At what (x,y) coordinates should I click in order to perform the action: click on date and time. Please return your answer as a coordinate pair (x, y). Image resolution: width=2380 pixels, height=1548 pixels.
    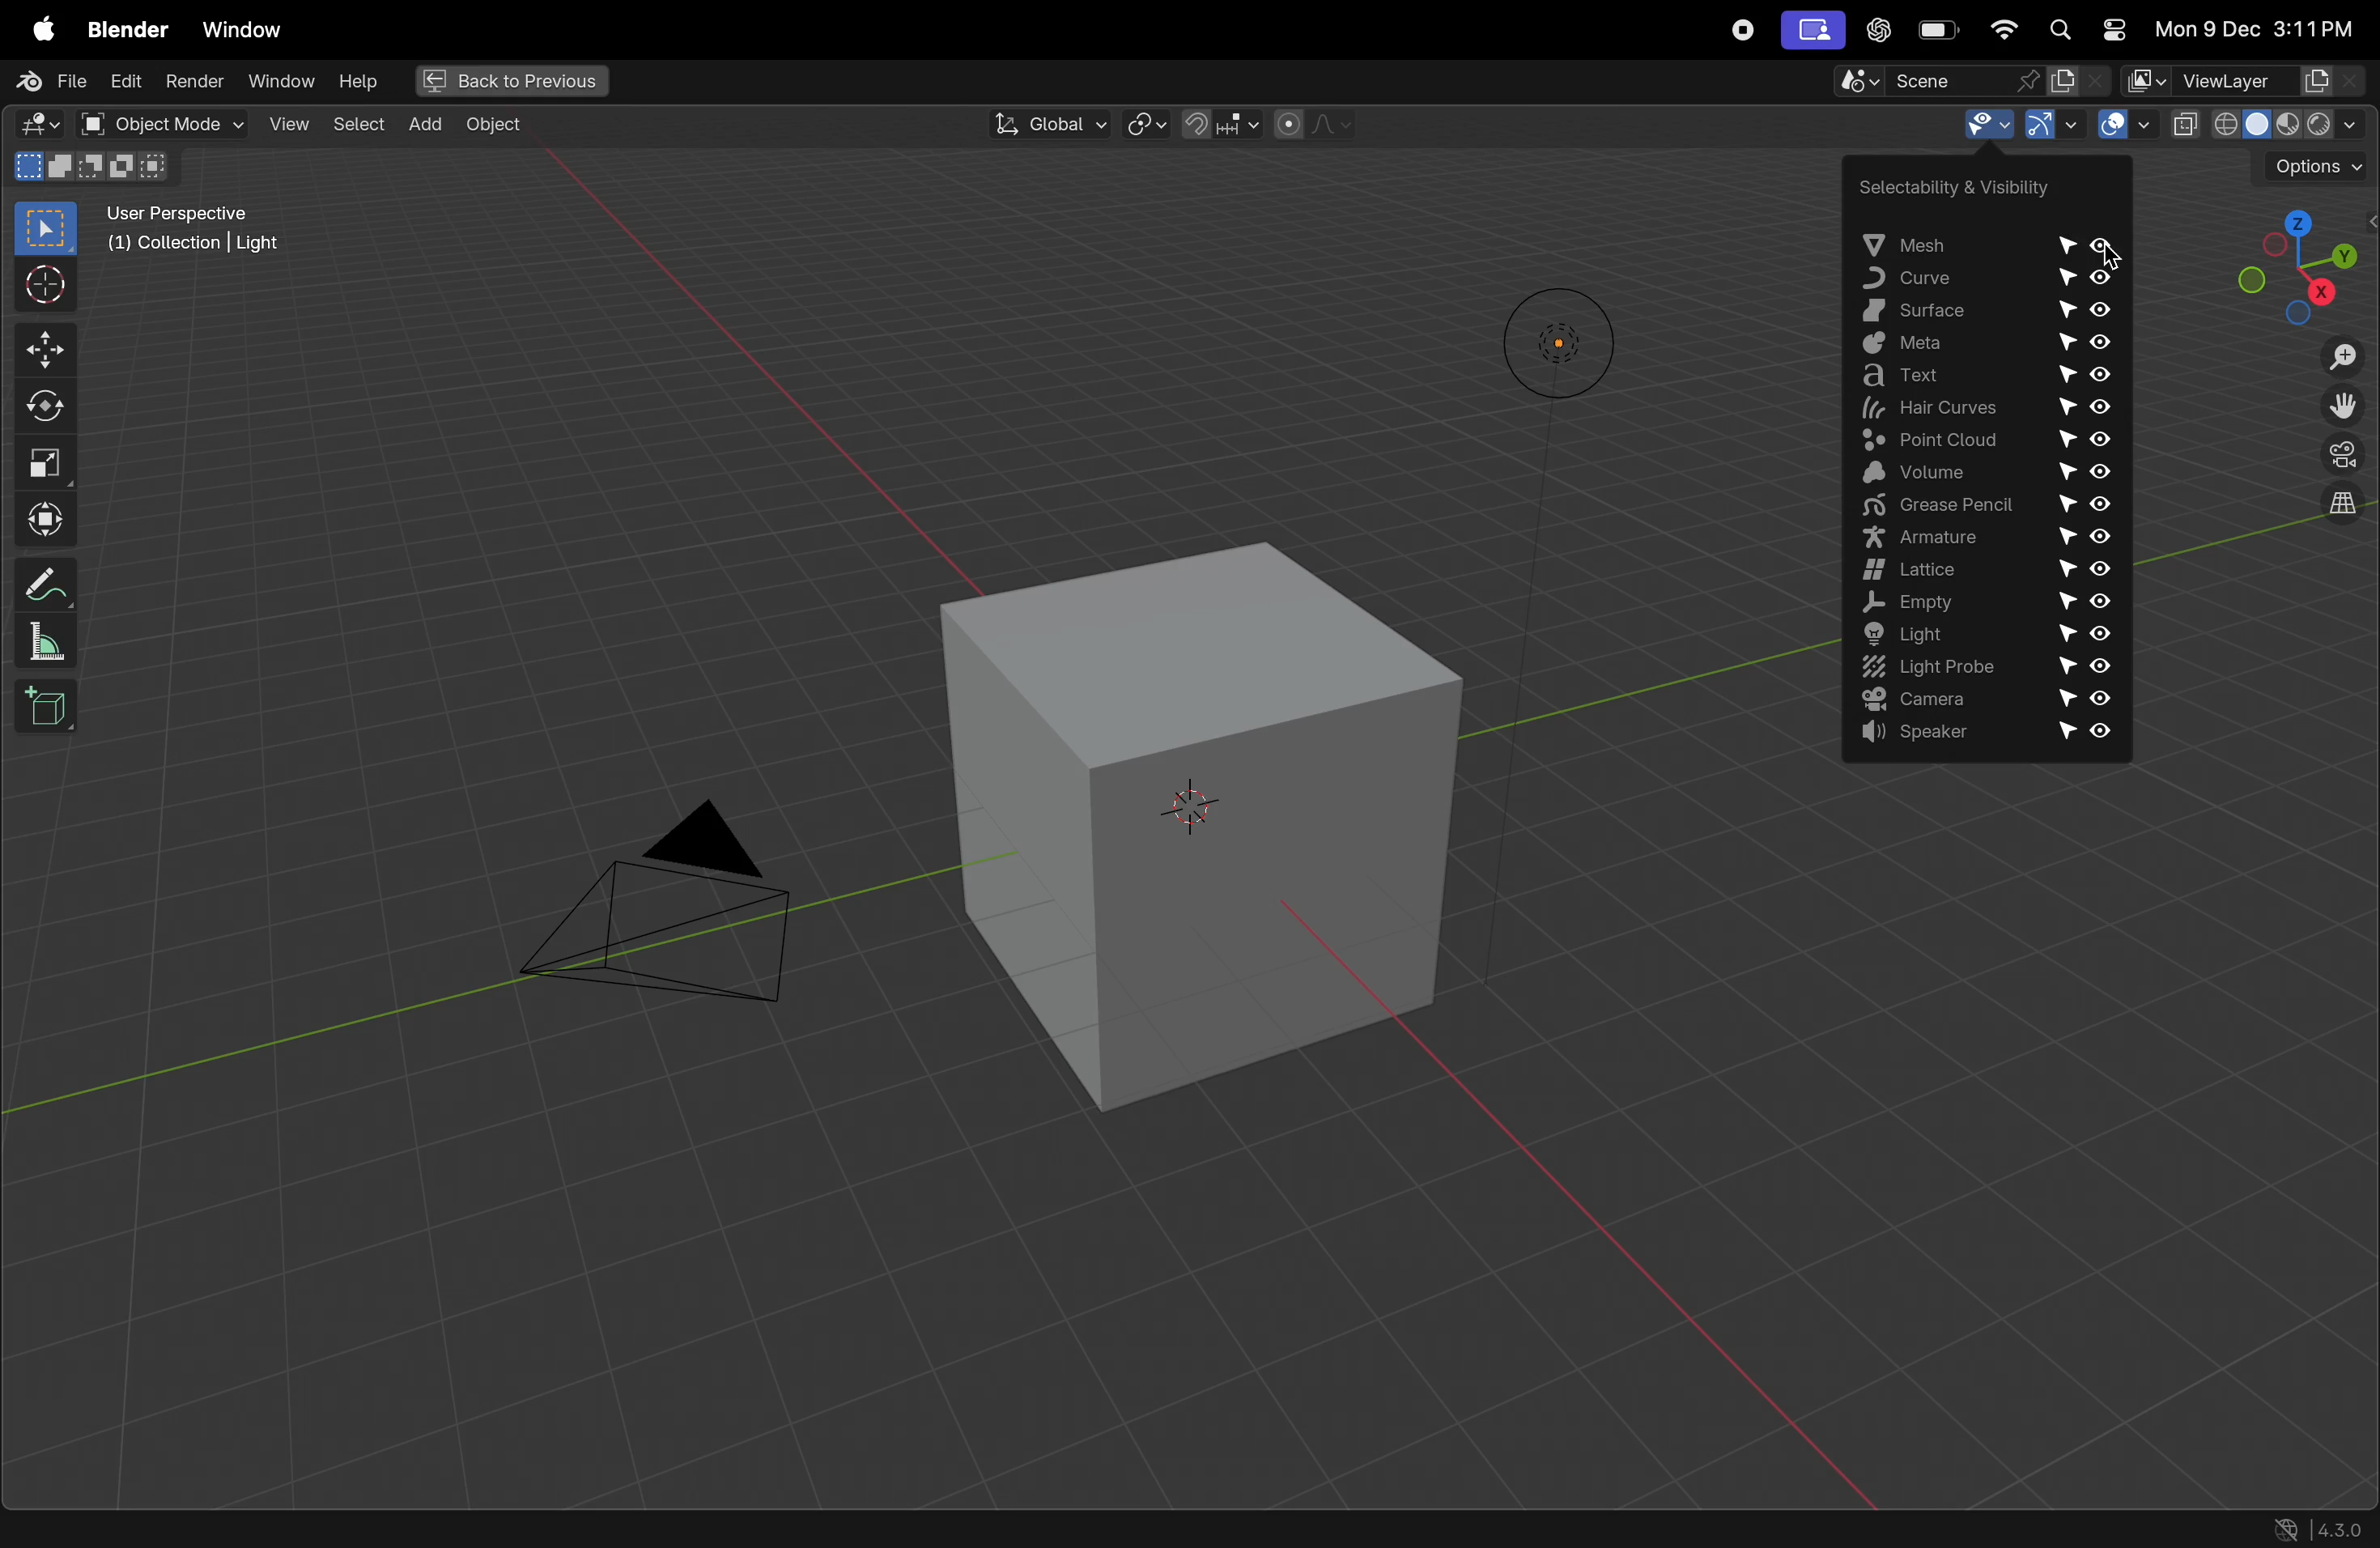
    Looking at the image, I should click on (2254, 27).